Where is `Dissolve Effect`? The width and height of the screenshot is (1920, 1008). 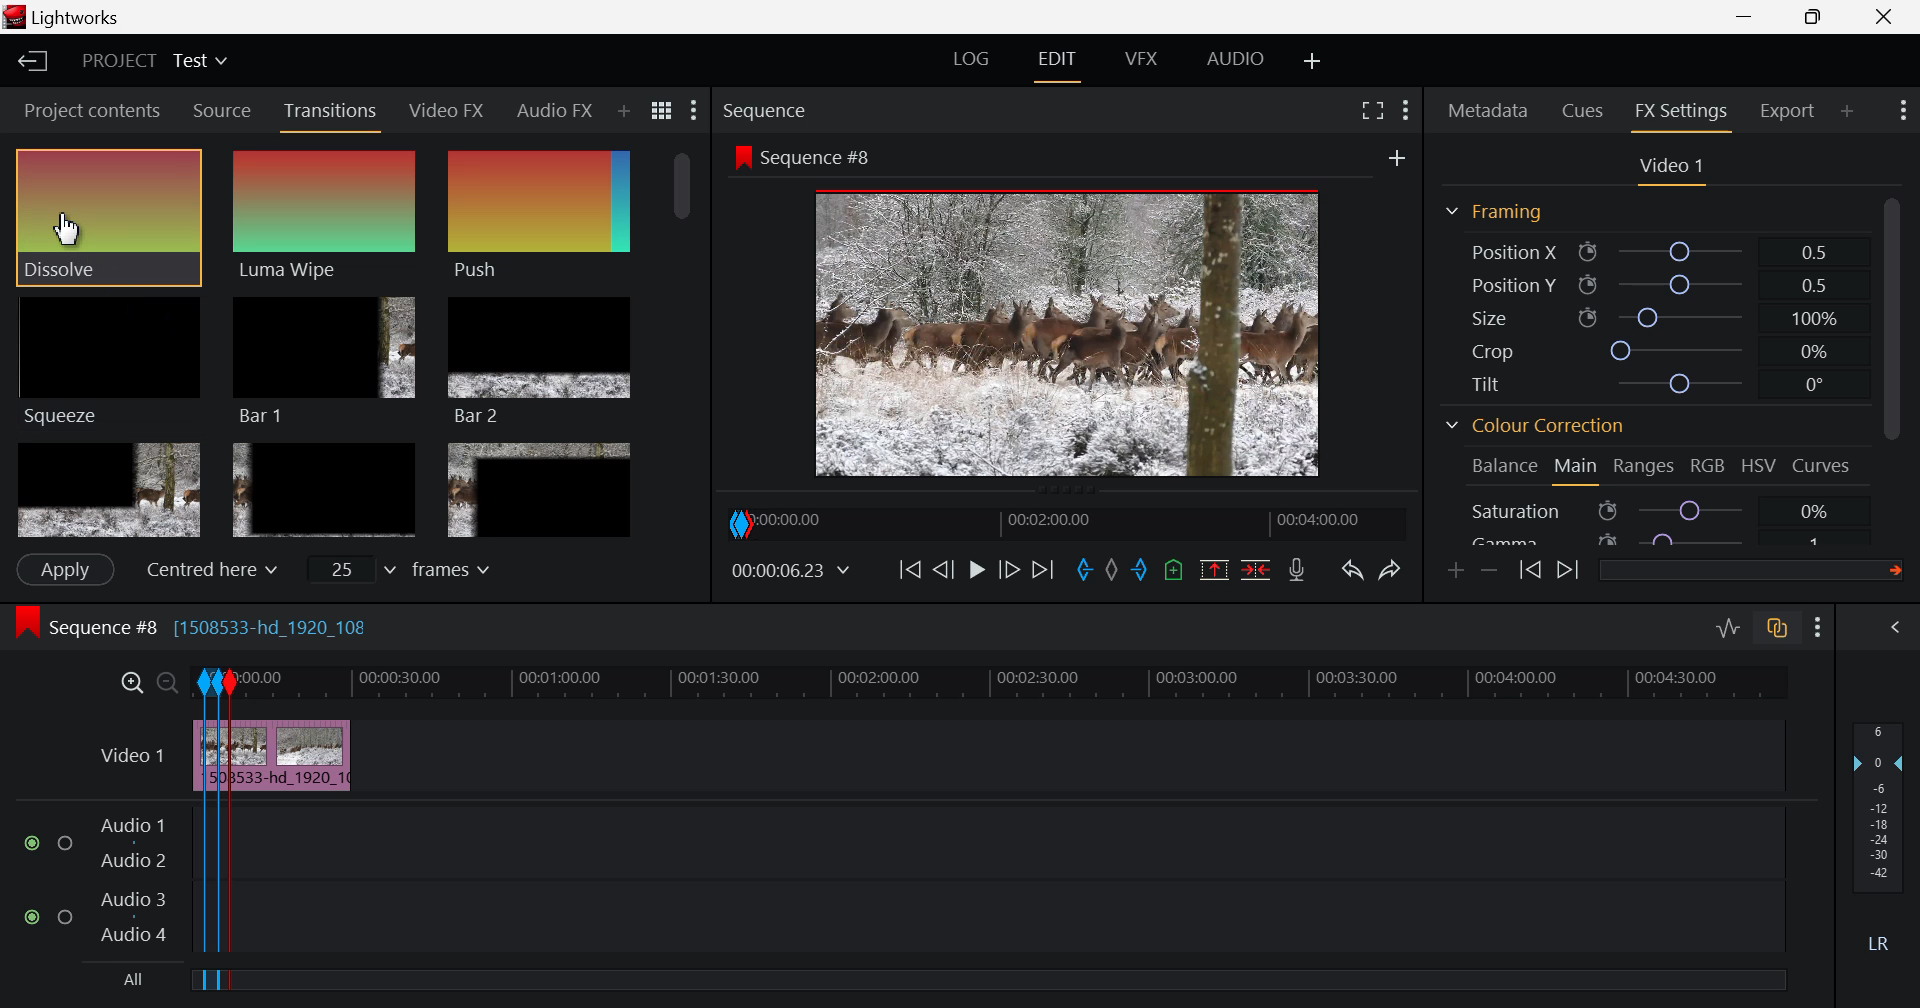
Dissolve Effect is located at coordinates (331, 221).